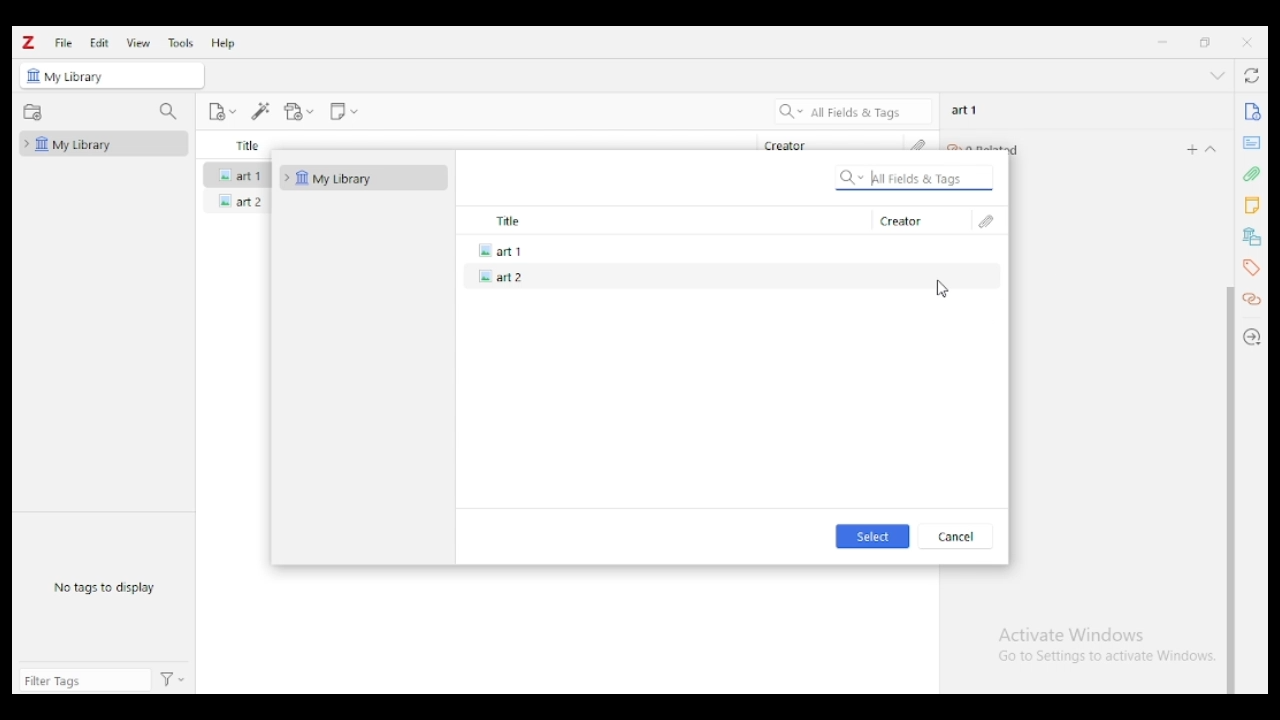 This screenshot has width=1280, height=720. What do you see at coordinates (1251, 143) in the screenshot?
I see `abstract` at bounding box center [1251, 143].